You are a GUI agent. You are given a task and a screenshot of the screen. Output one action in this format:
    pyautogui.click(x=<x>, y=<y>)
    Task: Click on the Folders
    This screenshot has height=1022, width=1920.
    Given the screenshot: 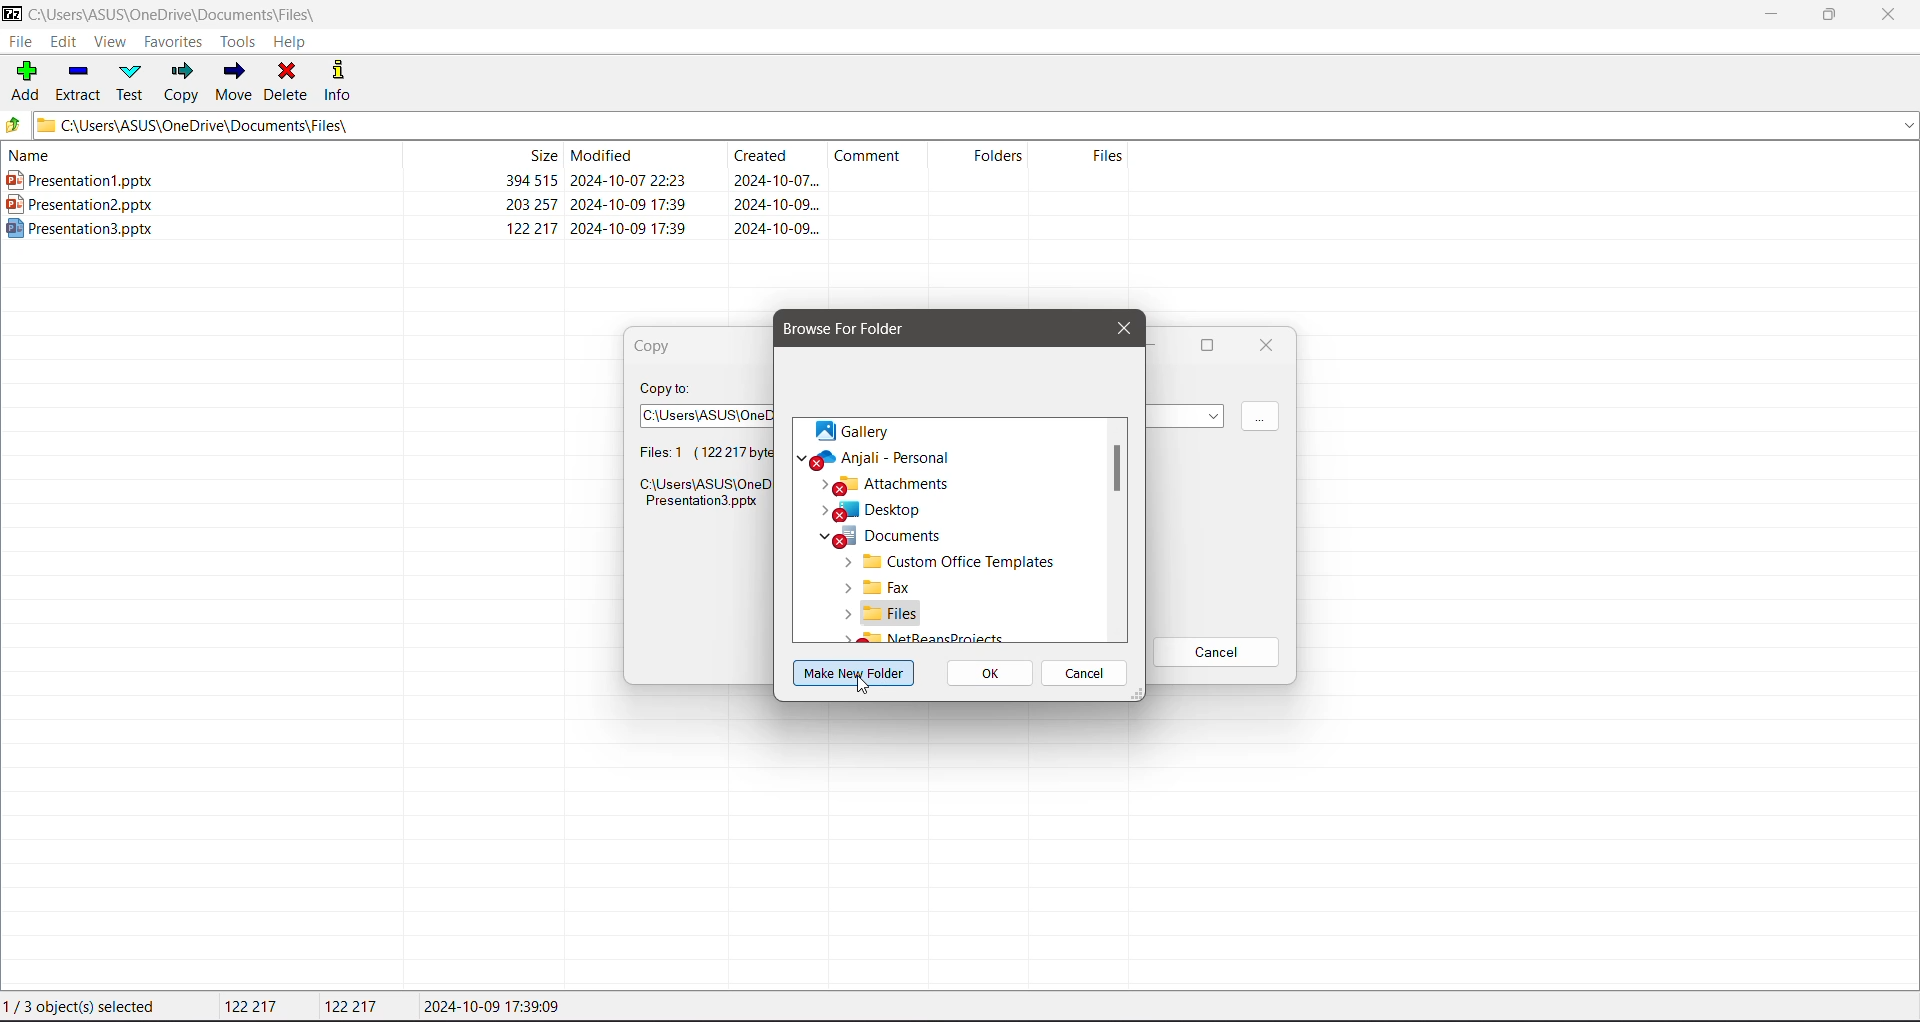 What is the action you would take?
    pyautogui.click(x=987, y=155)
    